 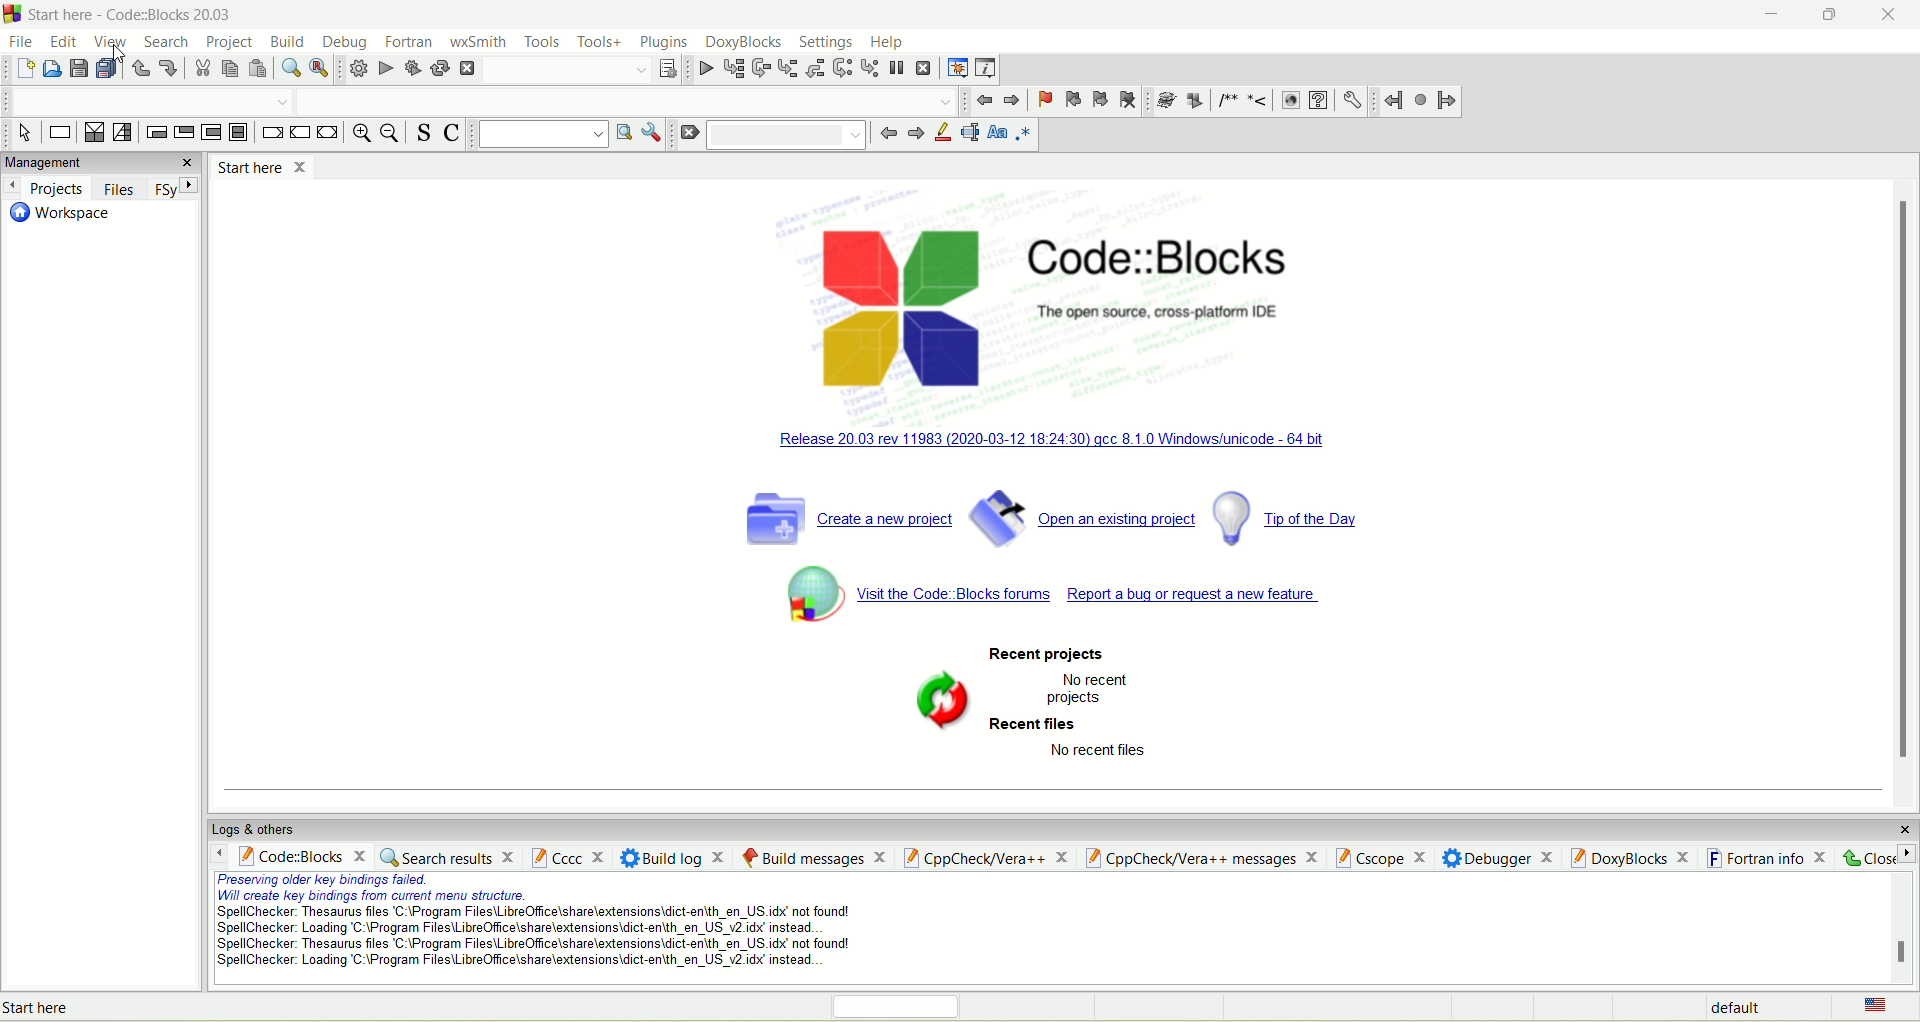 What do you see at coordinates (1011, 100) in the screenshot?
I see `jump forward` at bounding box center [1011, 100].